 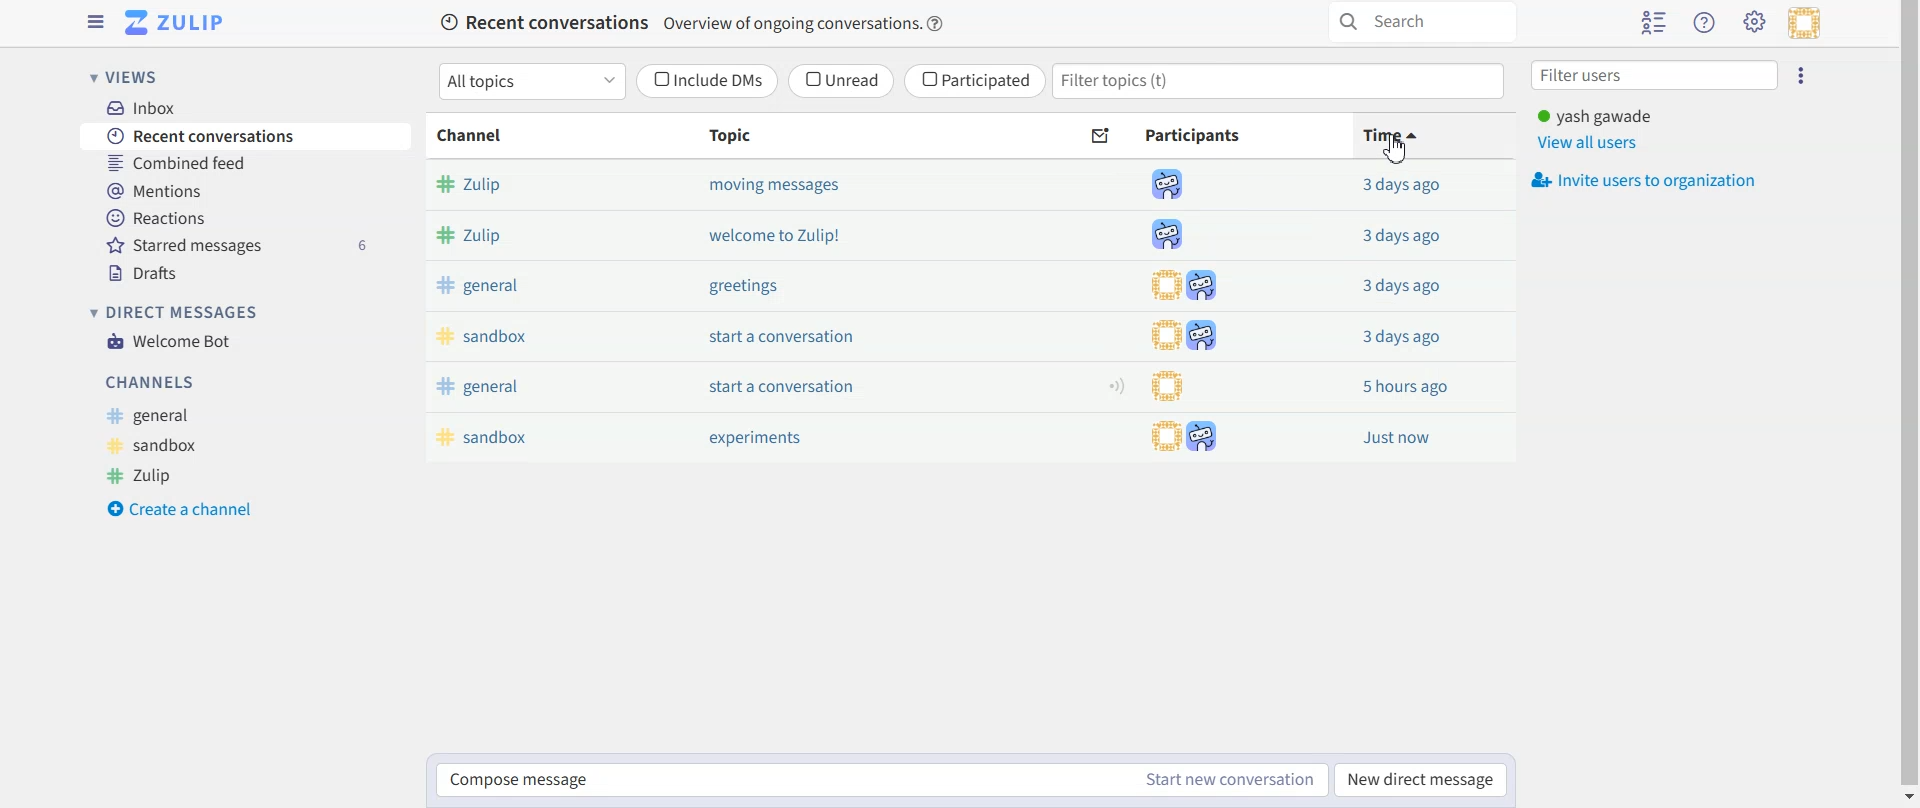 I want to click on 3daysago, so click(x=1392, y=185).